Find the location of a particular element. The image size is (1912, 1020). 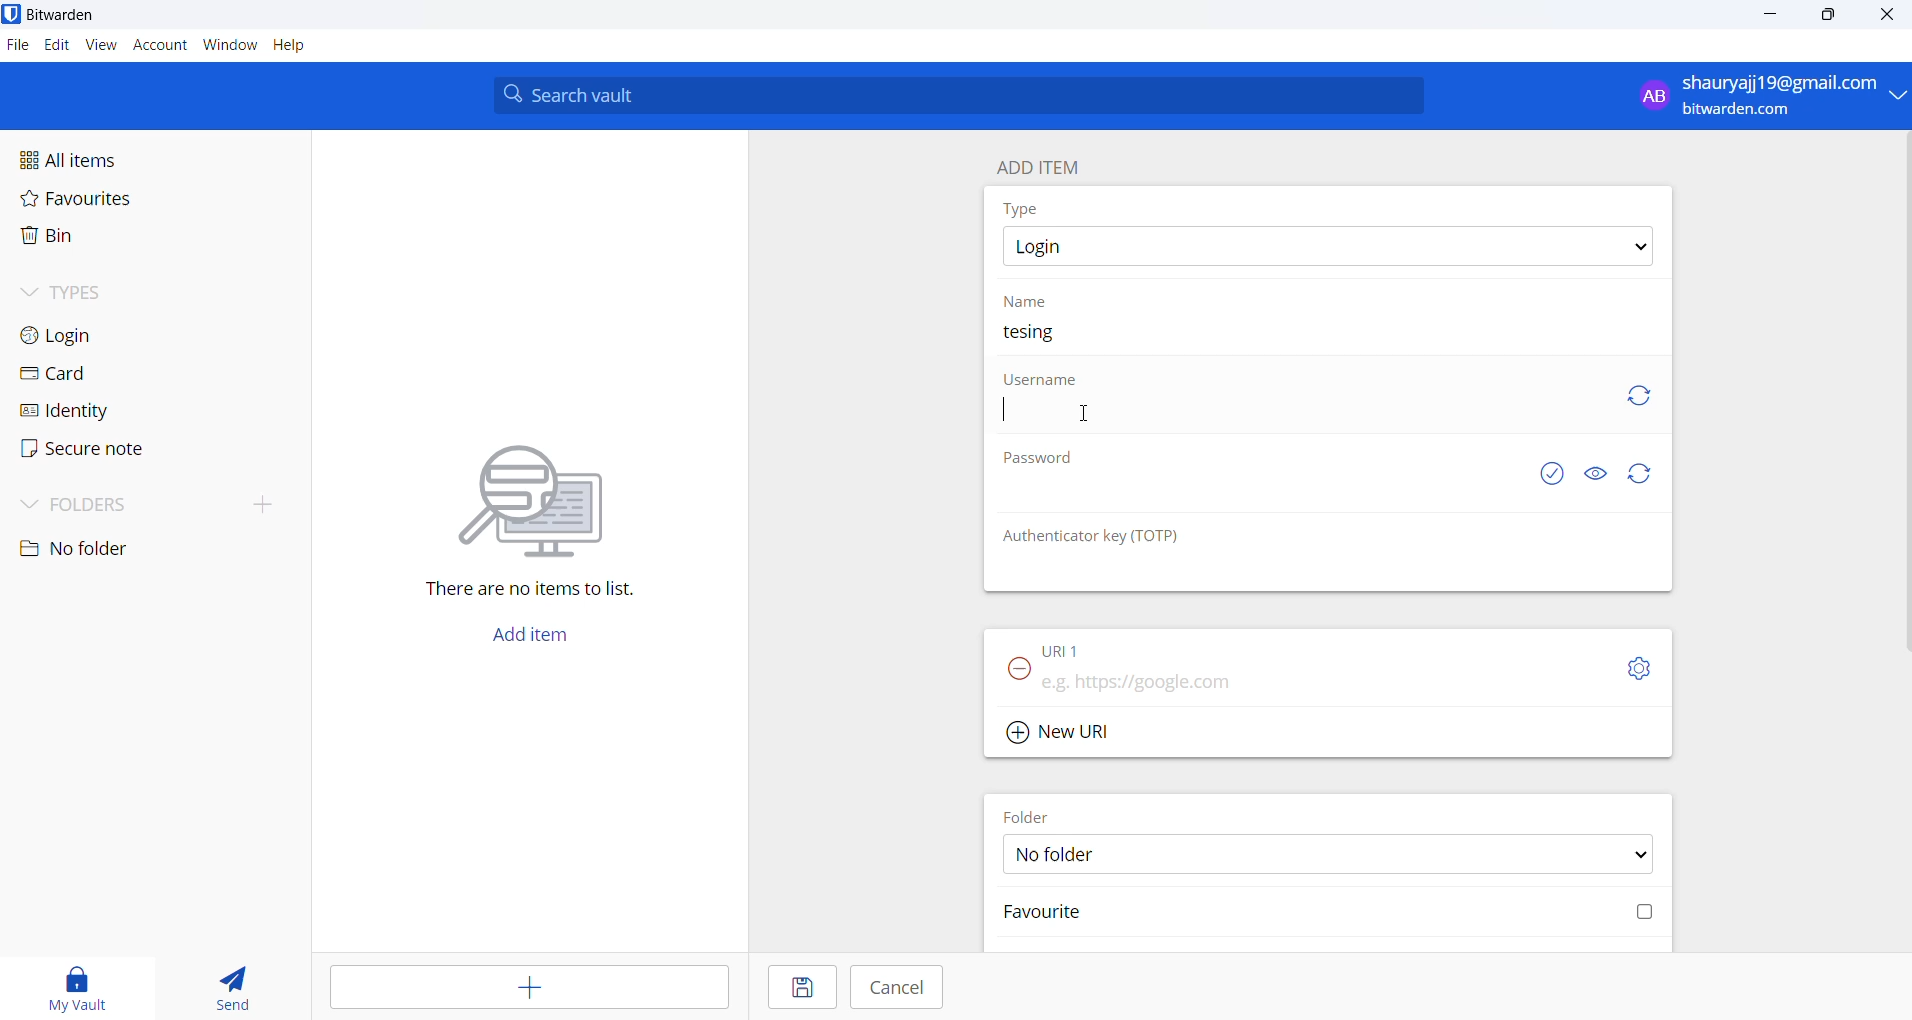

Refresh is located at coordinates (1650, 474).